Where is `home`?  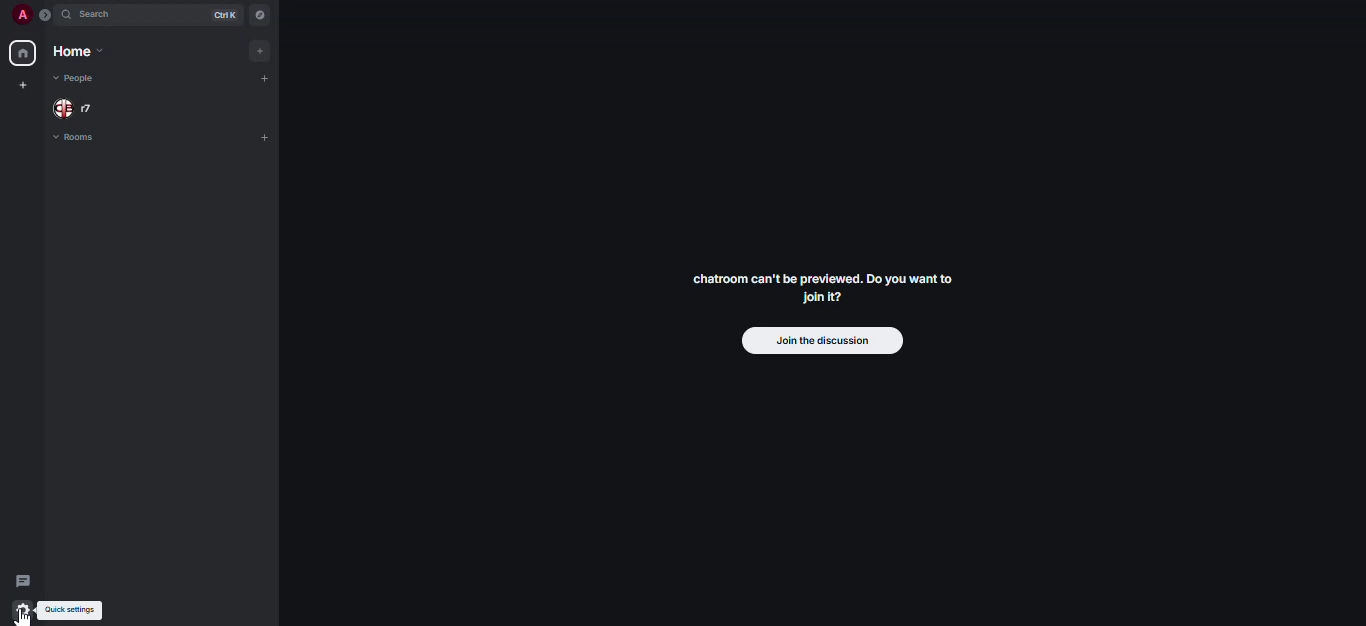 home is located at coordinates (25, 53).